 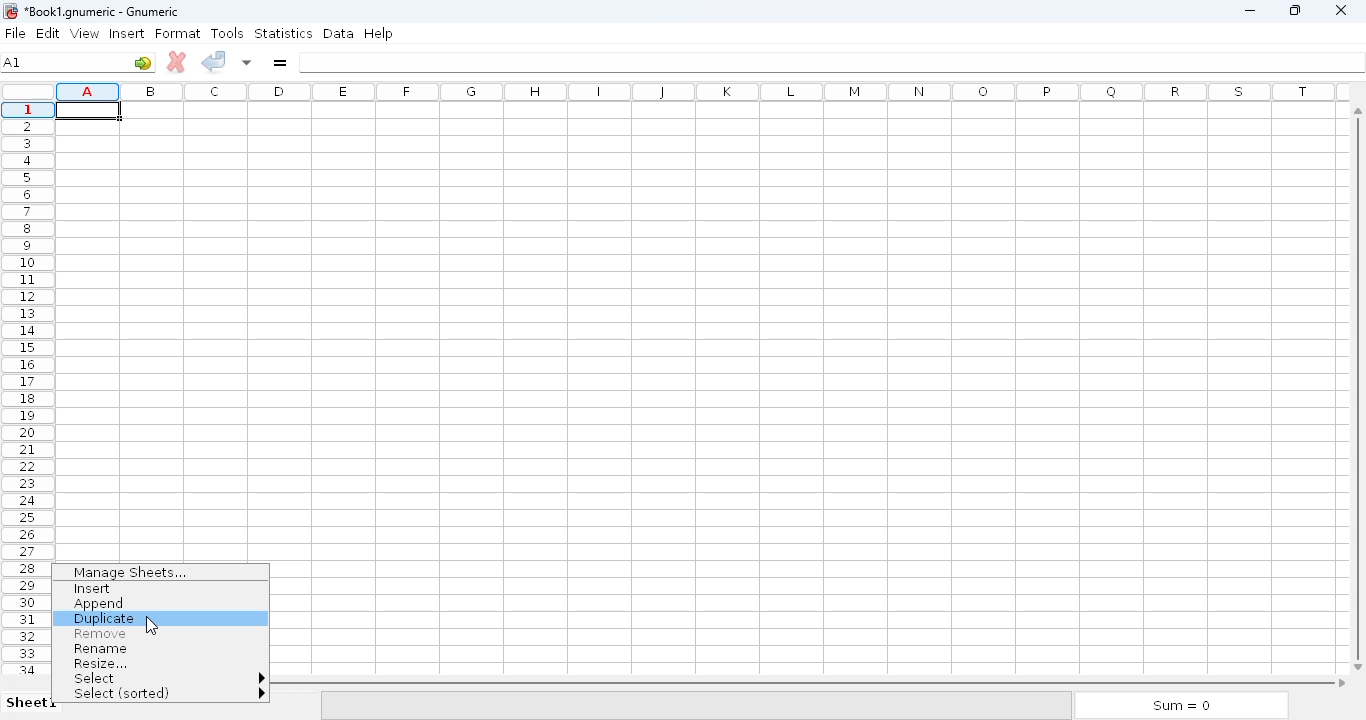 I want to click on resize, so click(x=99, y=663).